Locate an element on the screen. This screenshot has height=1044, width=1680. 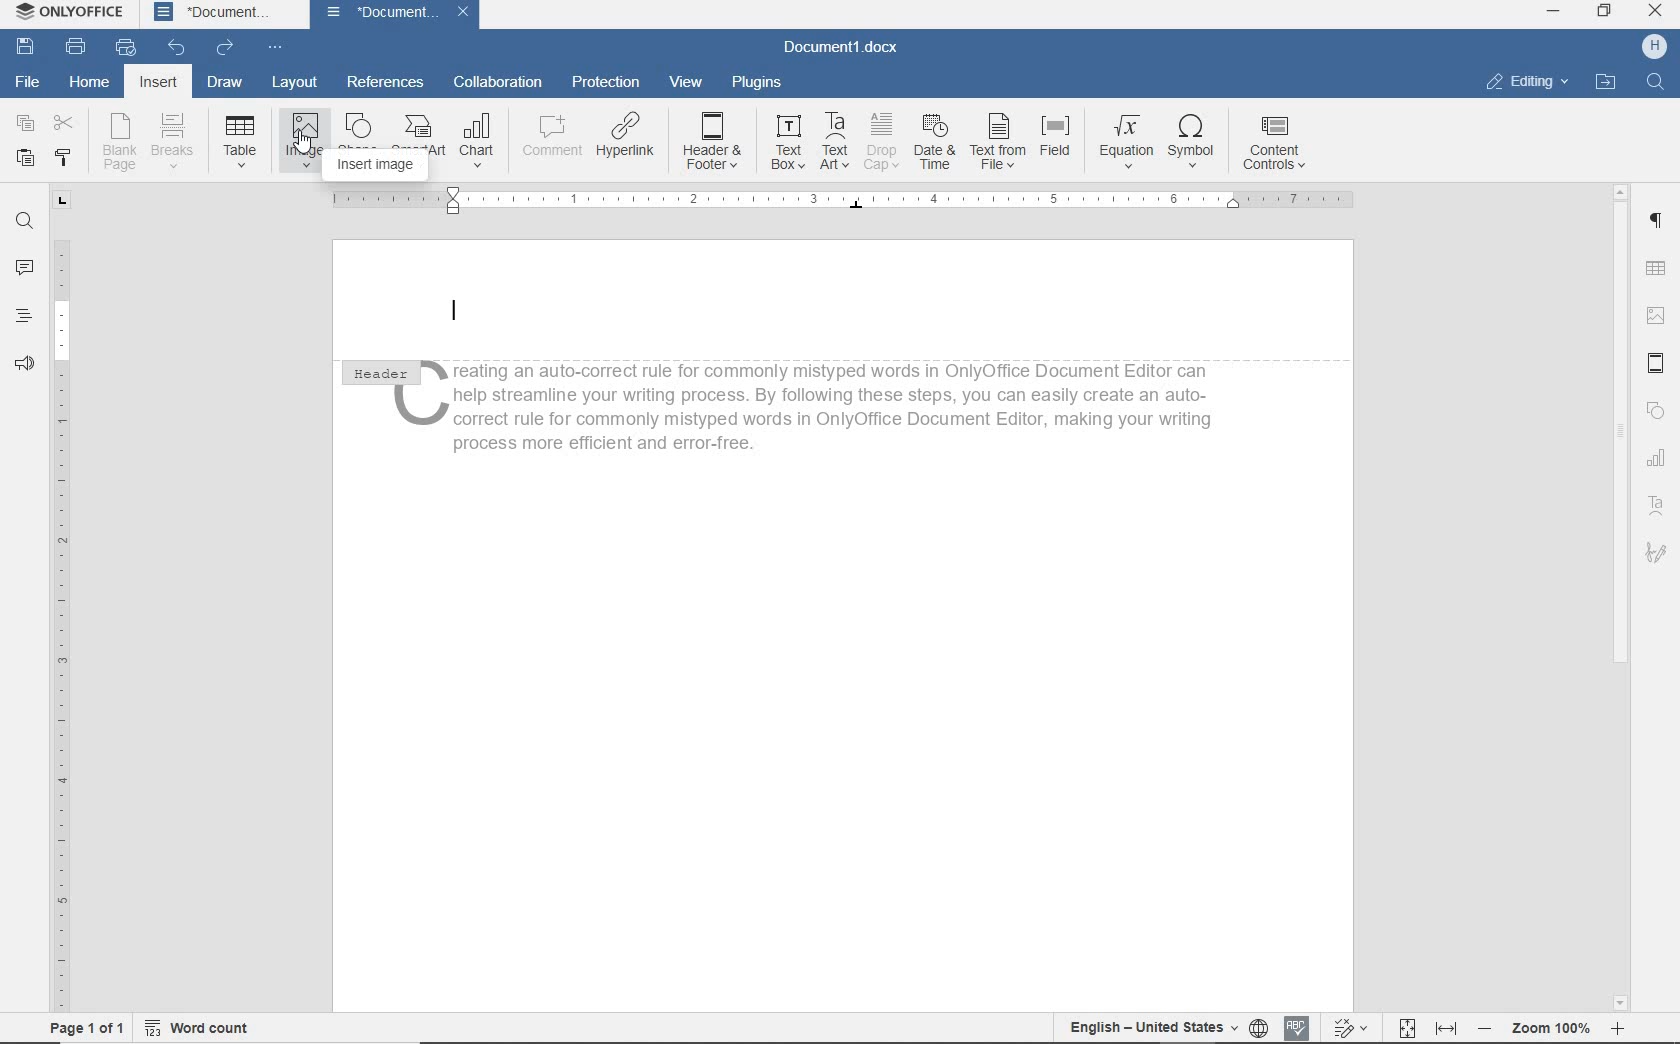
EQUATION is located at coordinates (1122, 145).